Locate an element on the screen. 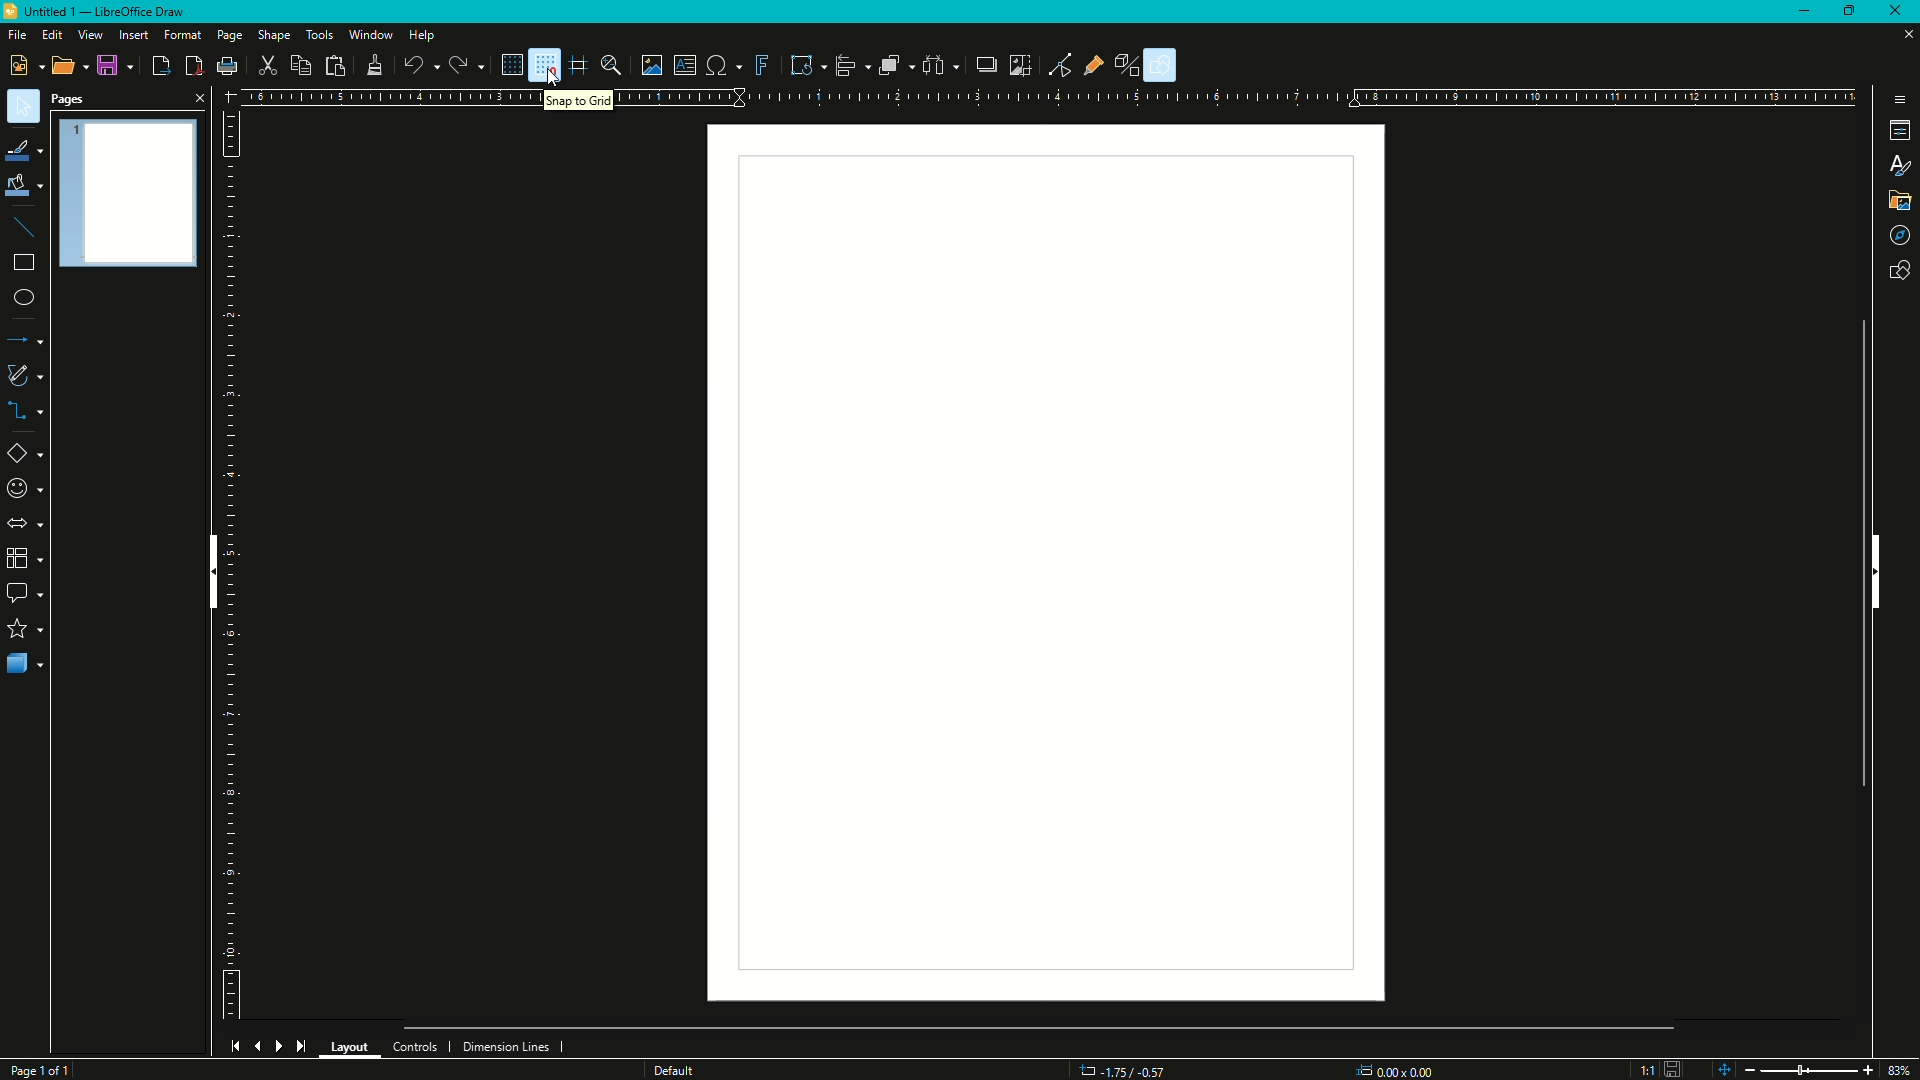 Image resolution: width=1920 pixels, height=1080 pixels. Align objects is located at coordinates (844, 67).